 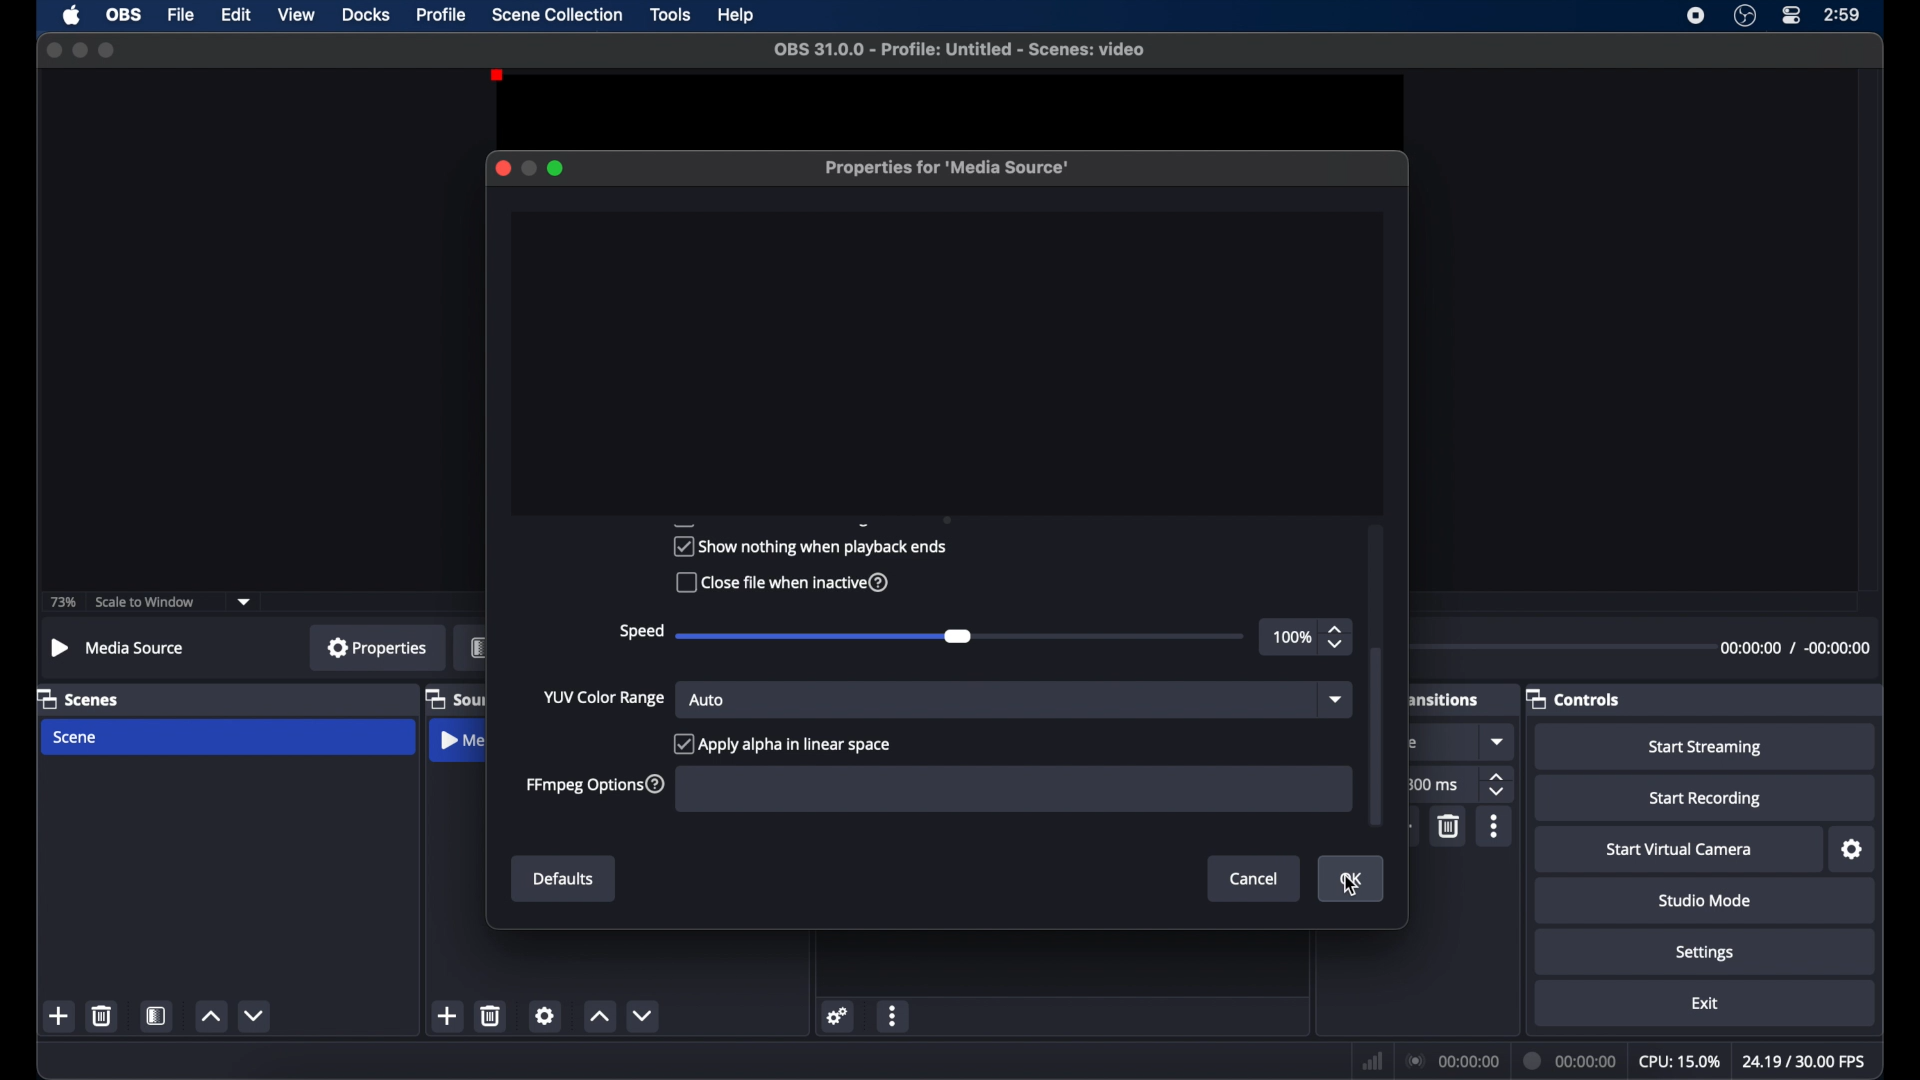 What do you see at coordinates (1703, 902) in the screenshot?
I see `studio mode` at bounding box center [1703, 902].